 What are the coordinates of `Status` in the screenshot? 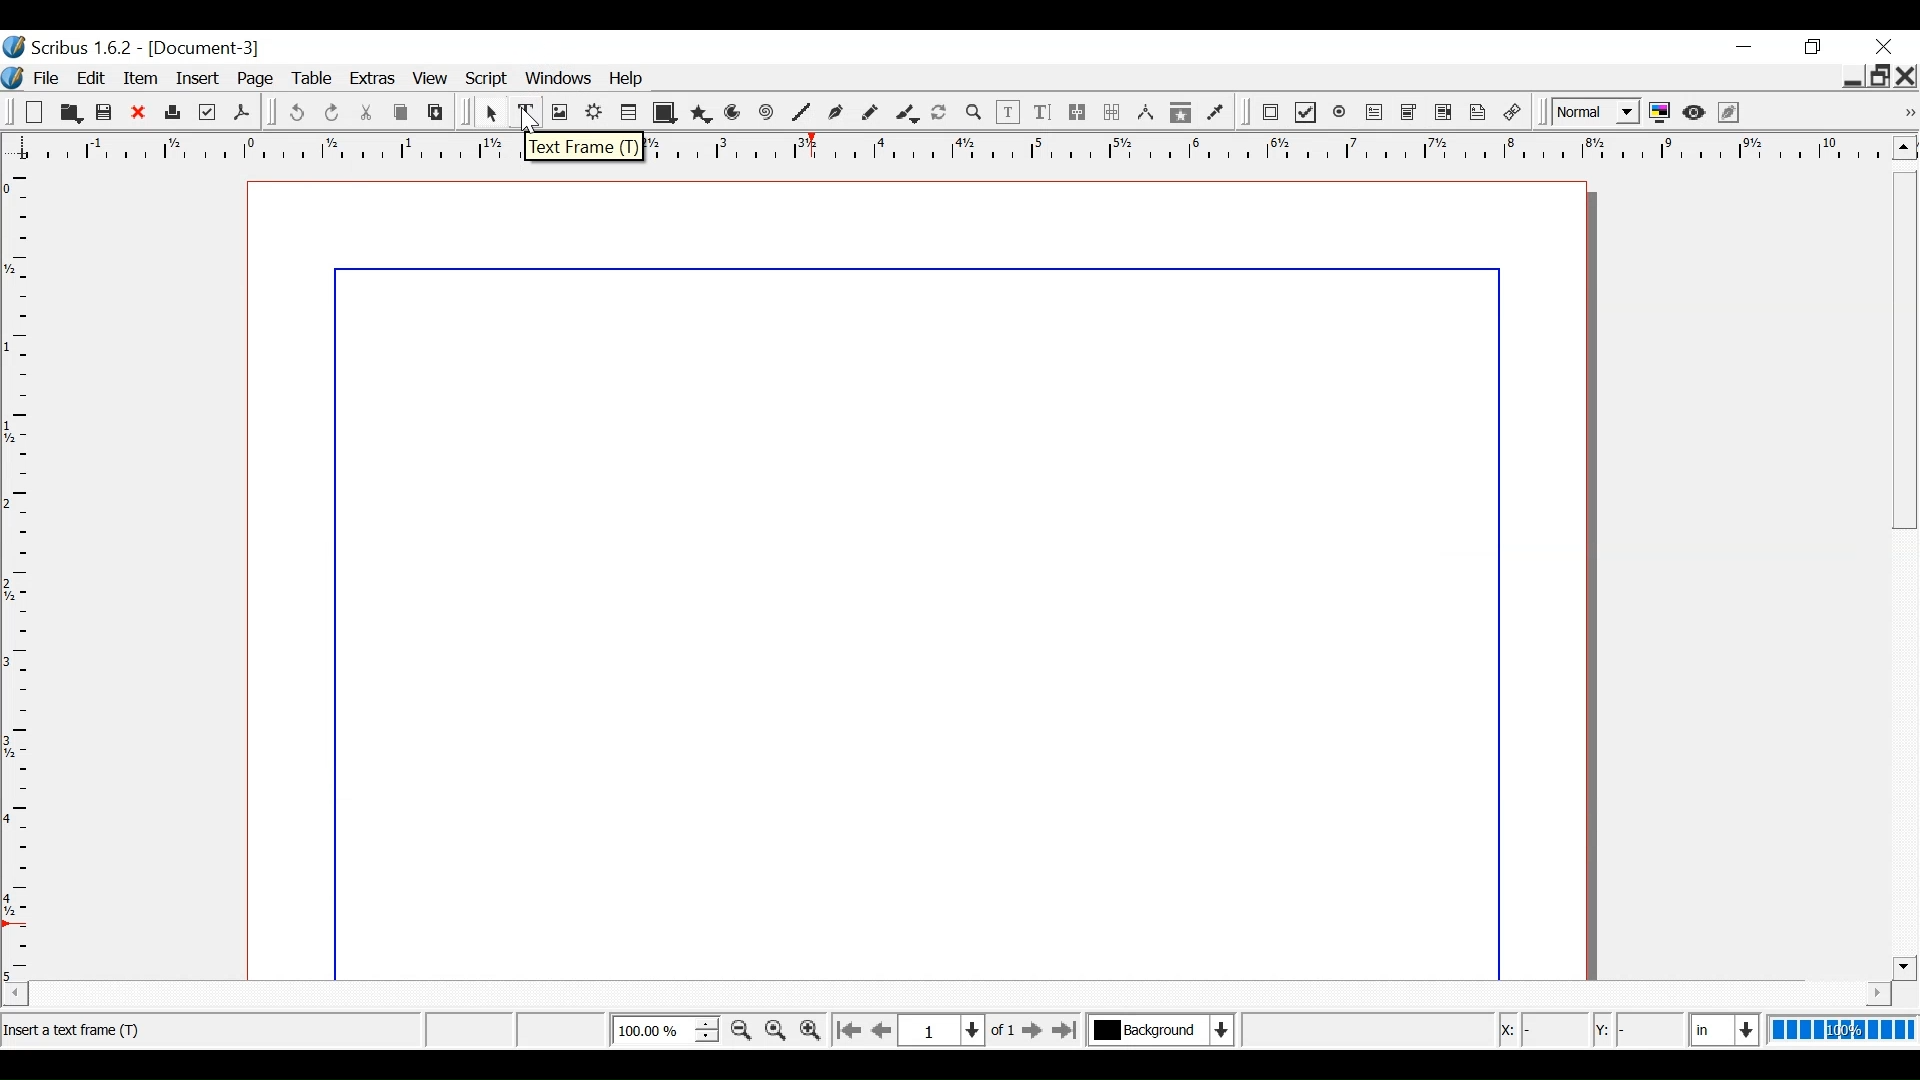 It's located at (76, 1030).